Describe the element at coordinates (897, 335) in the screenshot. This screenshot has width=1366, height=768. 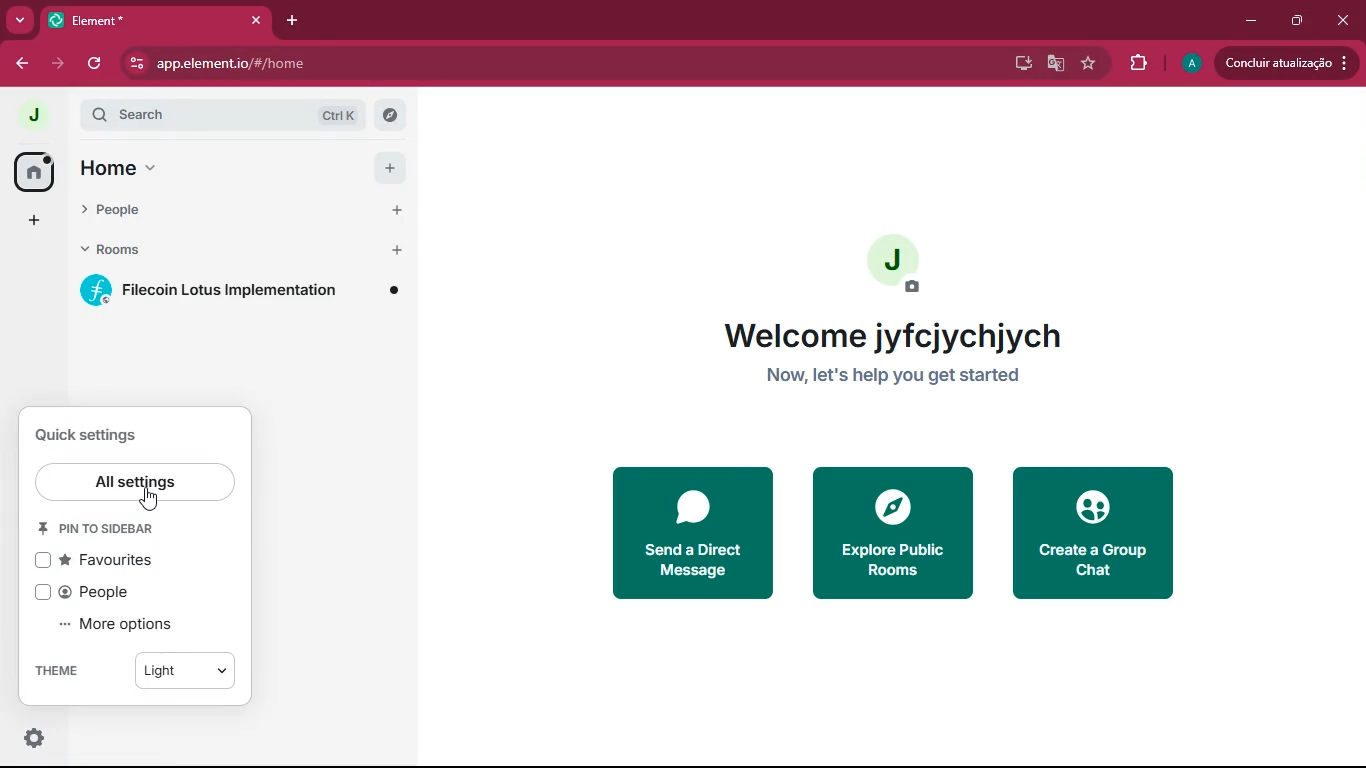
I see `welcome jyfcjychjych` at that location.